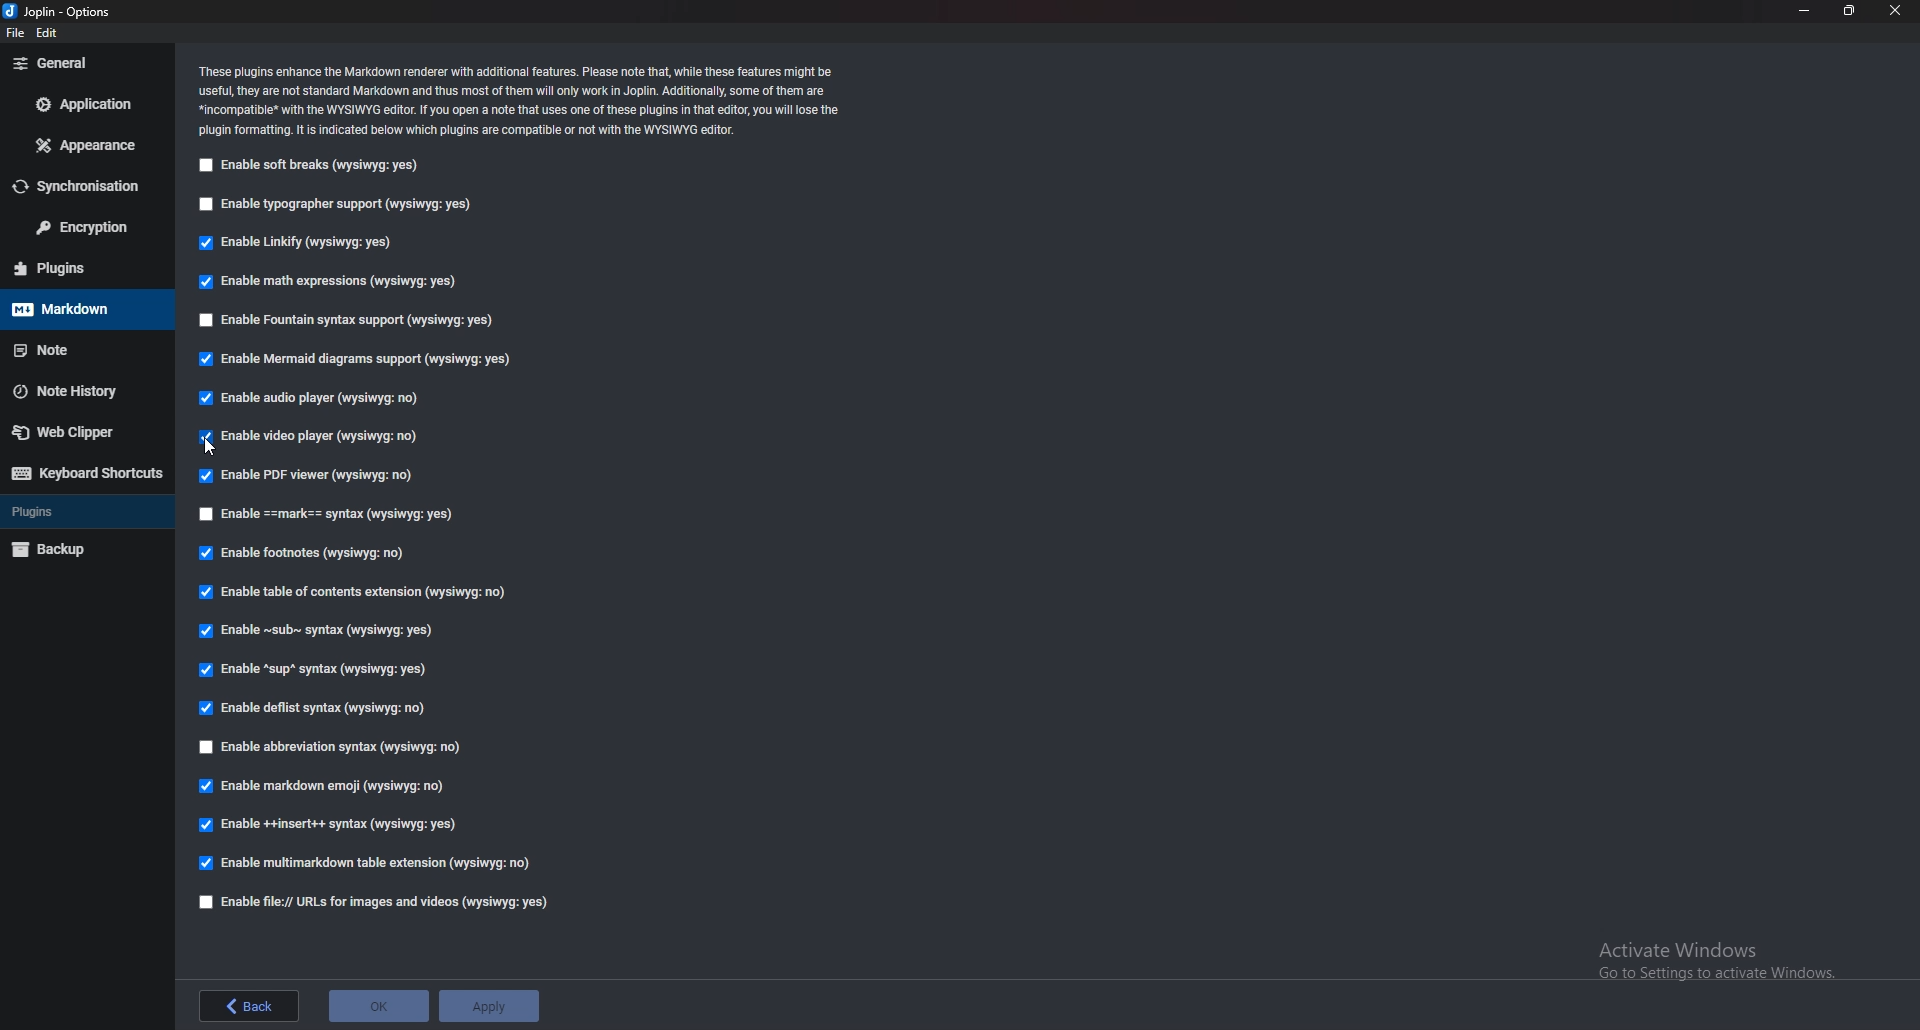 The image size is (1920, 1030). I want to click on Enable file urls for images and videos (wysiqyg:yes), so click(377, 902).